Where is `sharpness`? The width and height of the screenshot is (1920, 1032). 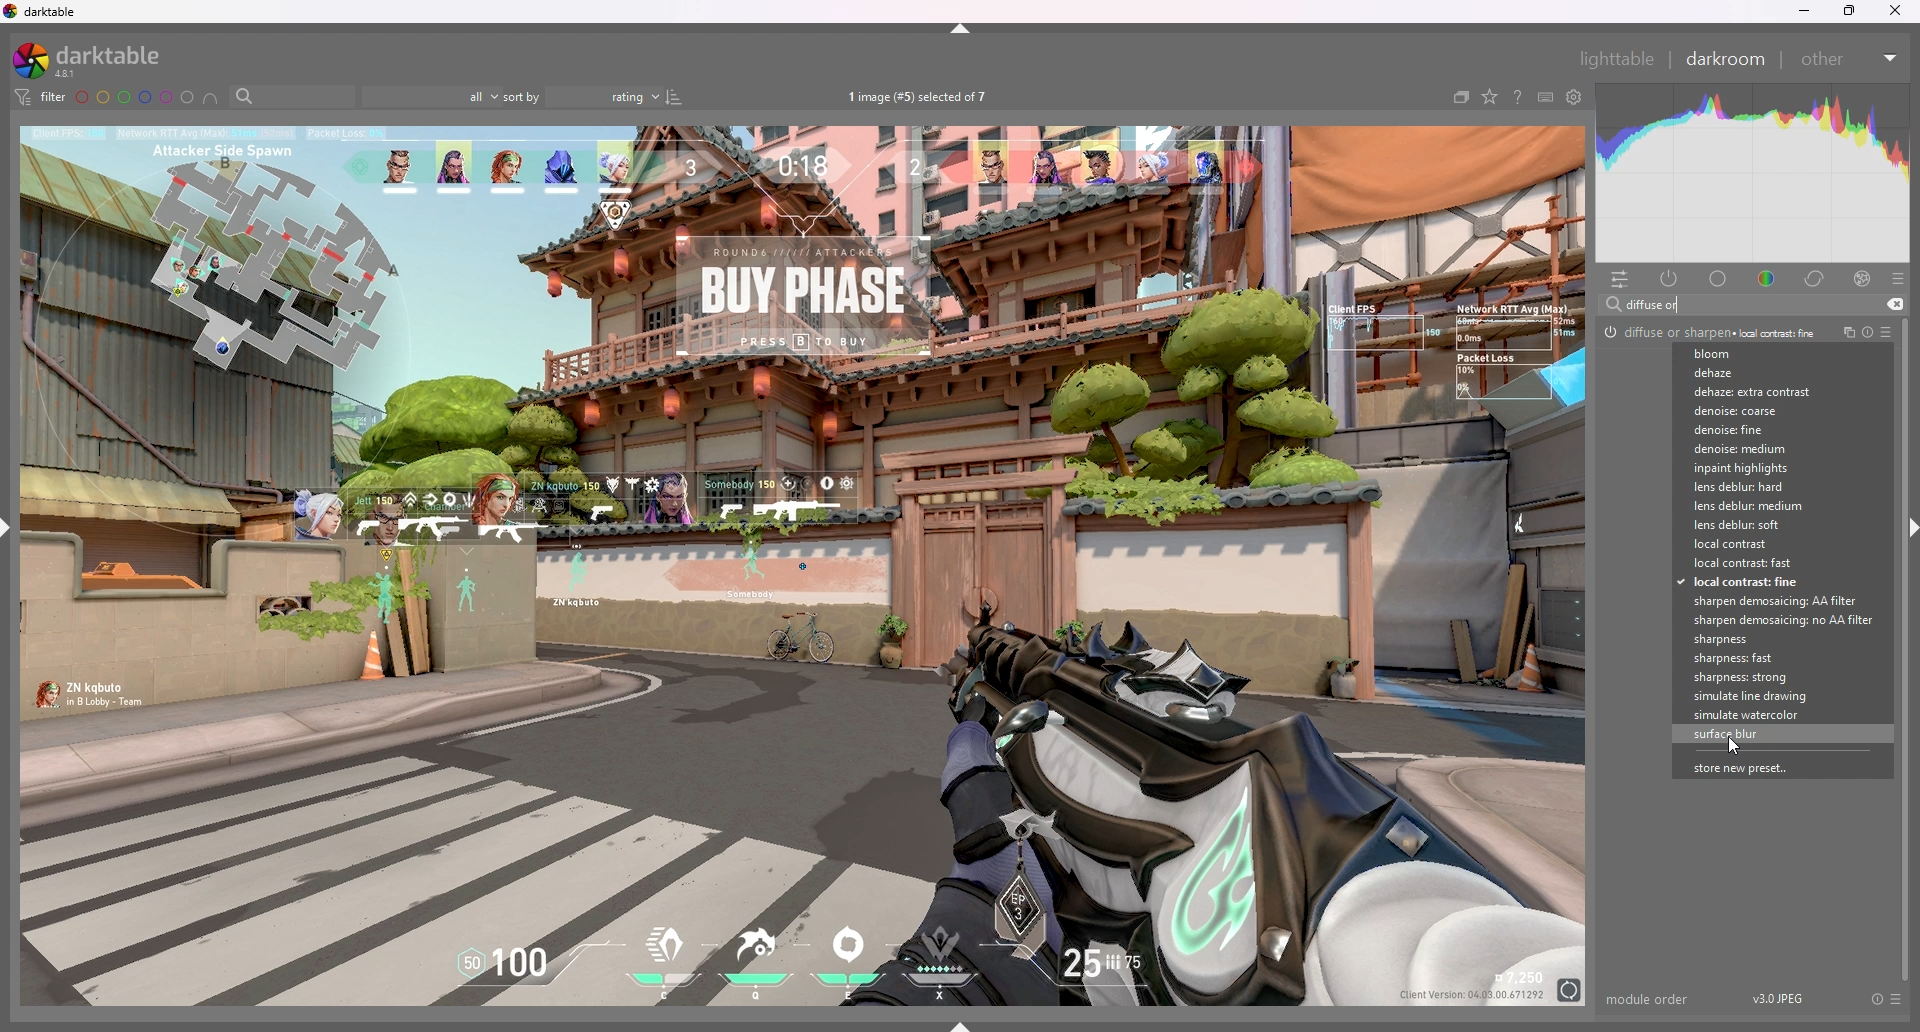
sharpness is located at coordinates (1776, 639).